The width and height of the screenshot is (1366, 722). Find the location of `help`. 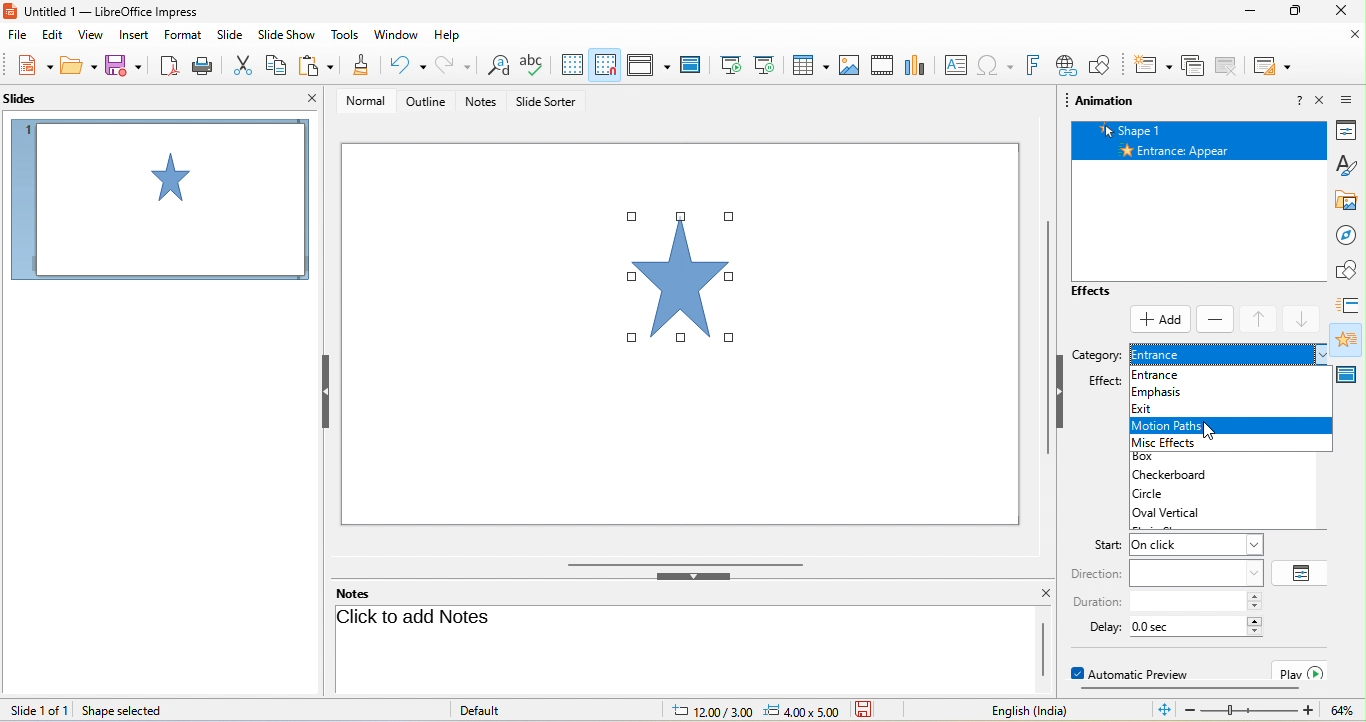

help is located at coordinates (1299, 99).